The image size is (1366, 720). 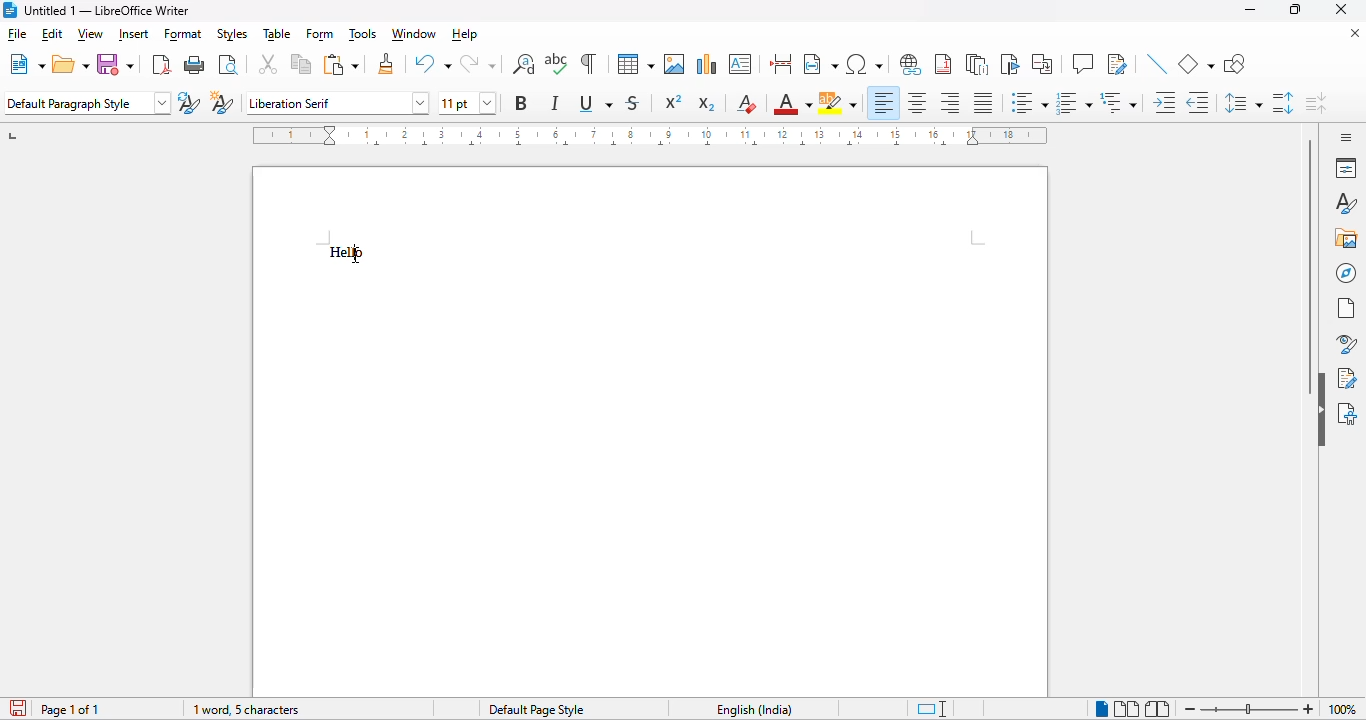 I want to click on print, so click(x=196, y=65).